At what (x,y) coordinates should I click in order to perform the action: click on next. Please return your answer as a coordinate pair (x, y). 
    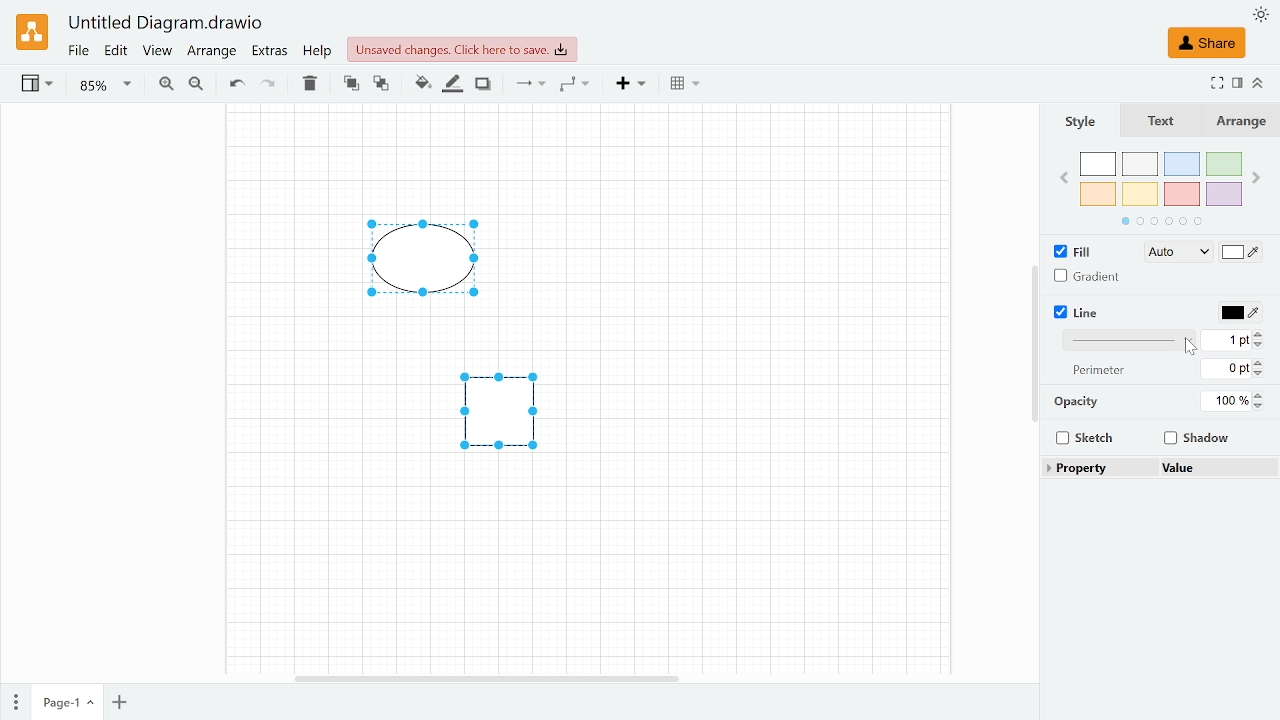
    Looking at the image, I should click on (1258, 177).